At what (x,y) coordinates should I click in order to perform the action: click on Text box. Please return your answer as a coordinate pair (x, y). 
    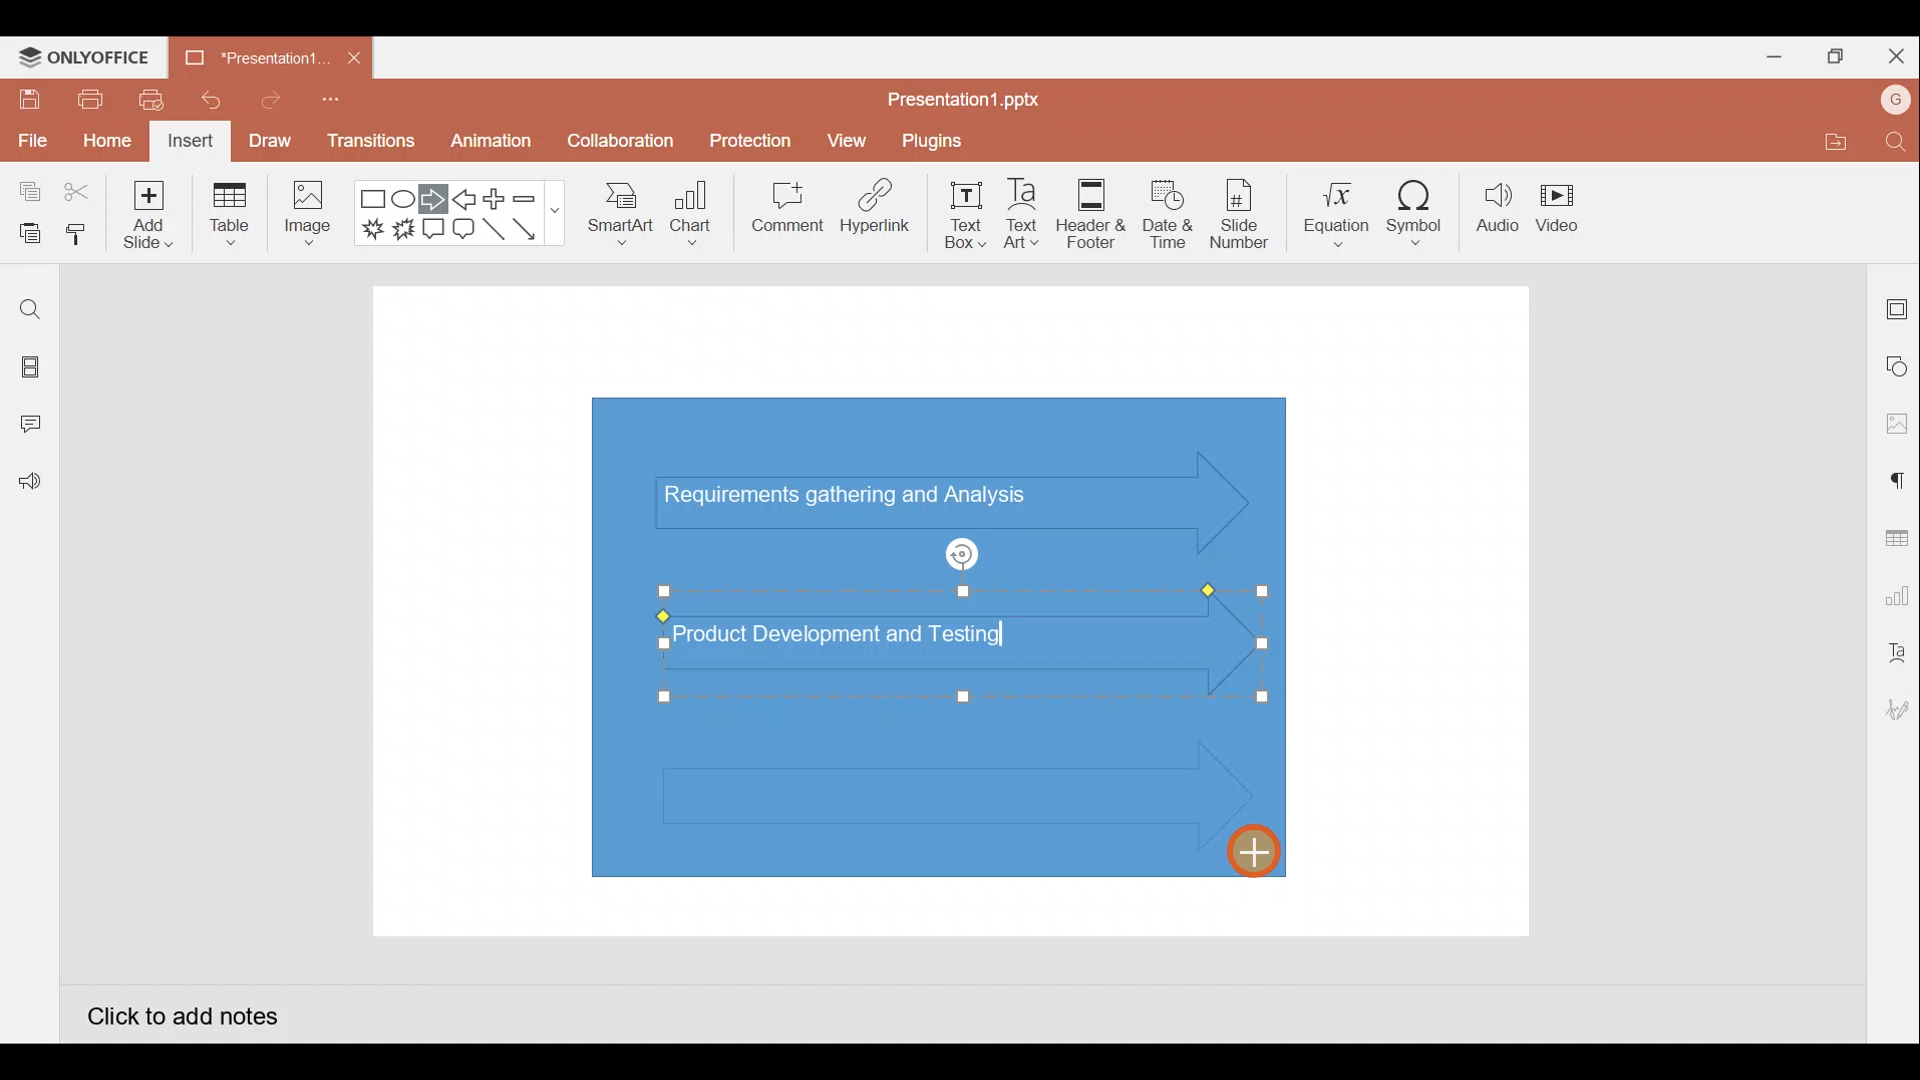
    Looking at the image, I should click on (967, 215).